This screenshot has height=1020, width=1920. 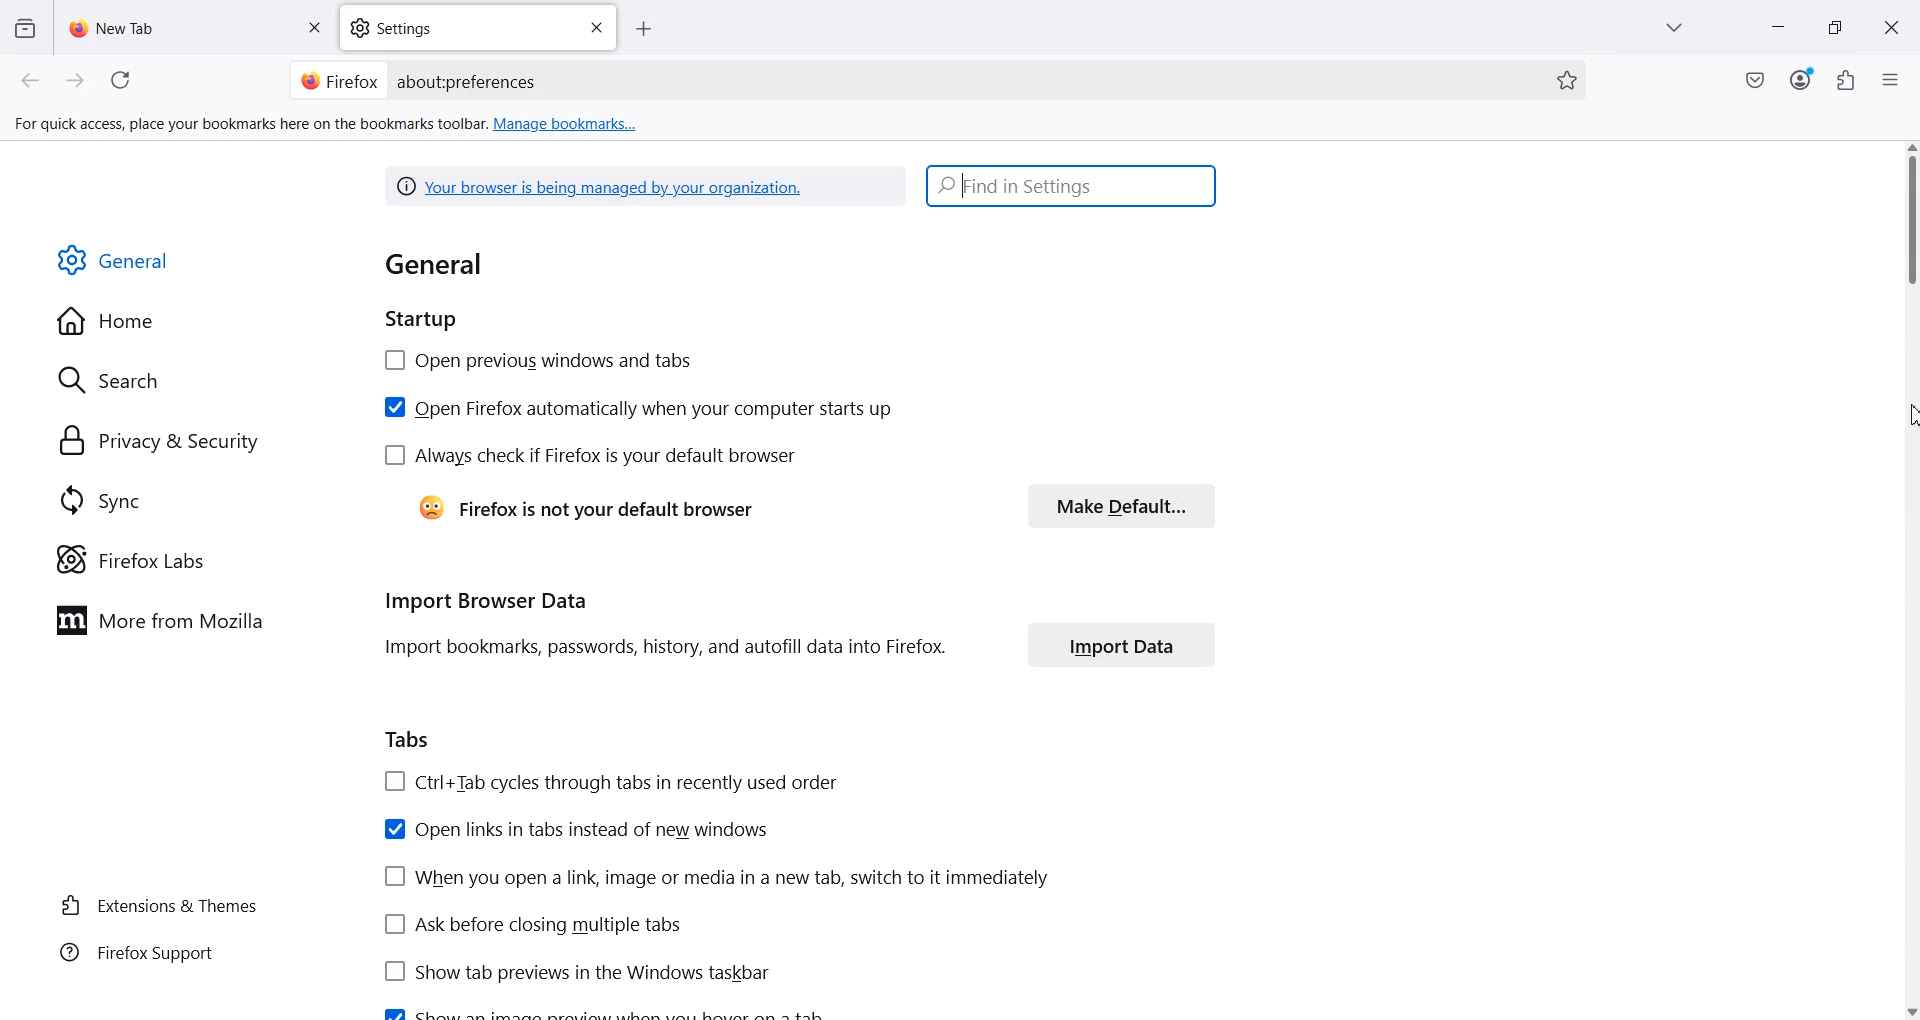 I want to click on [J Always check if Firefox is your default browser, so click(x=590, y=456).